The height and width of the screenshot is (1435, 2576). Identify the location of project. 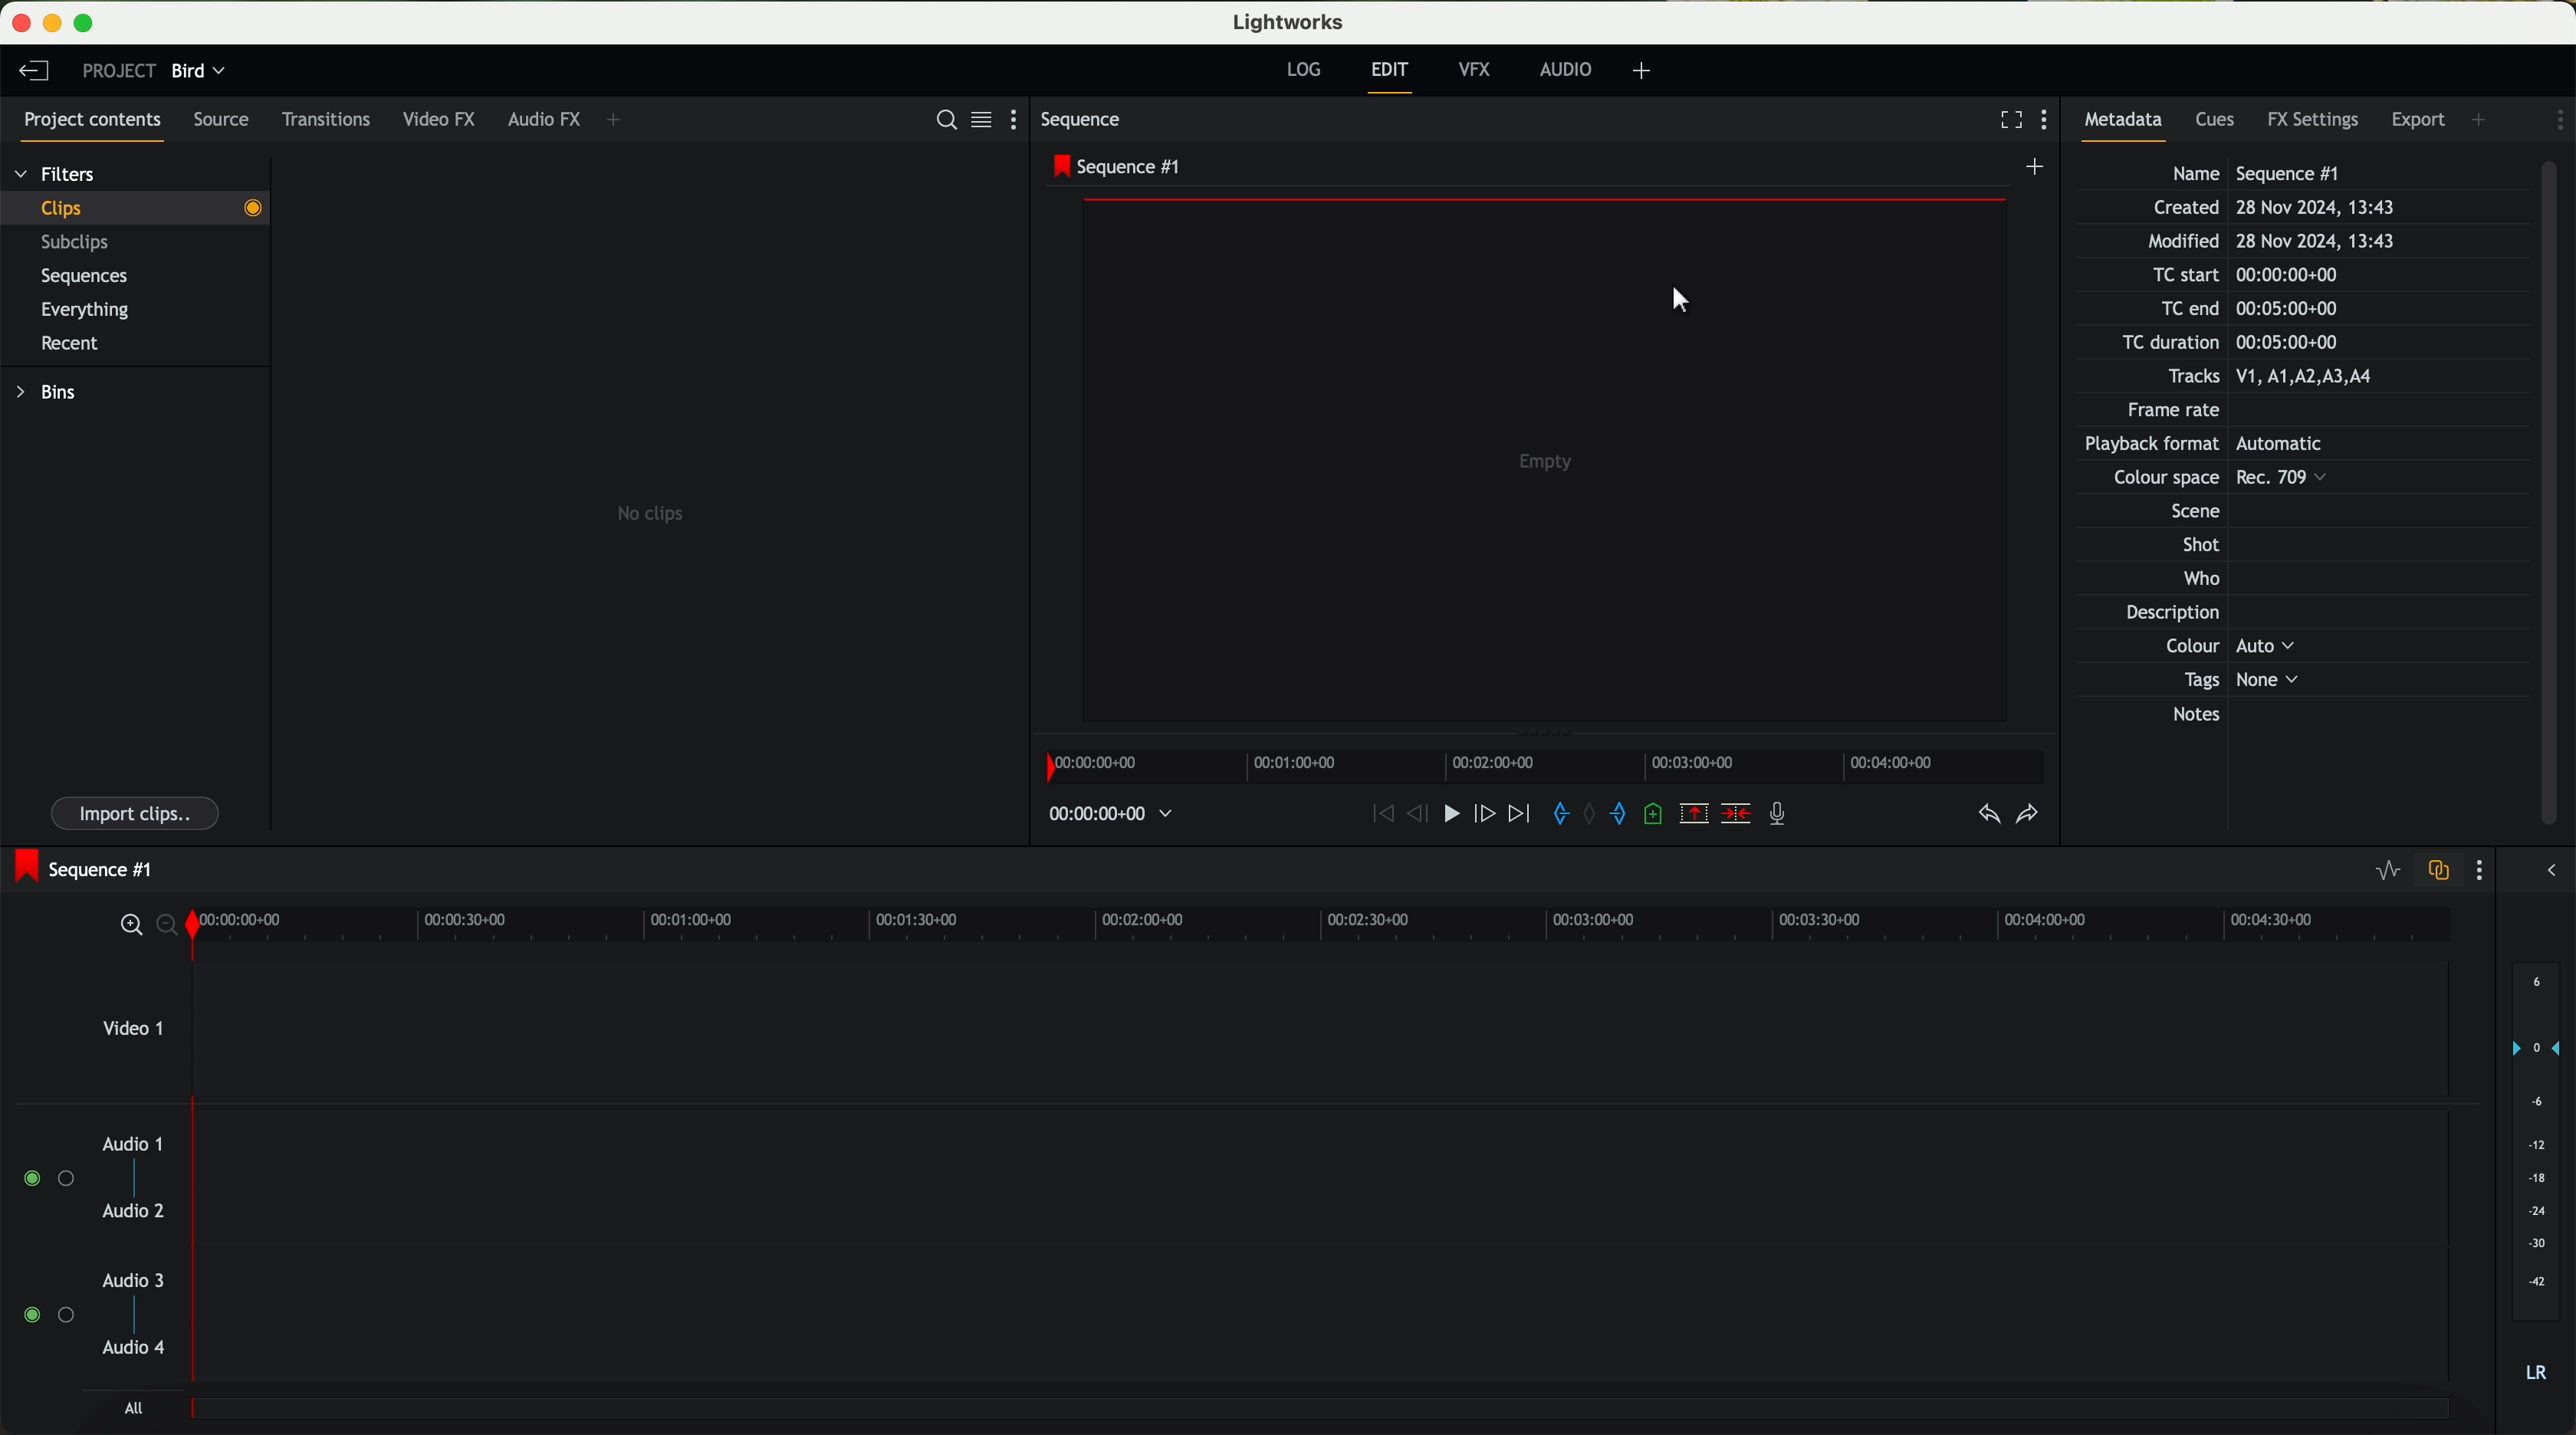
(116, 68).